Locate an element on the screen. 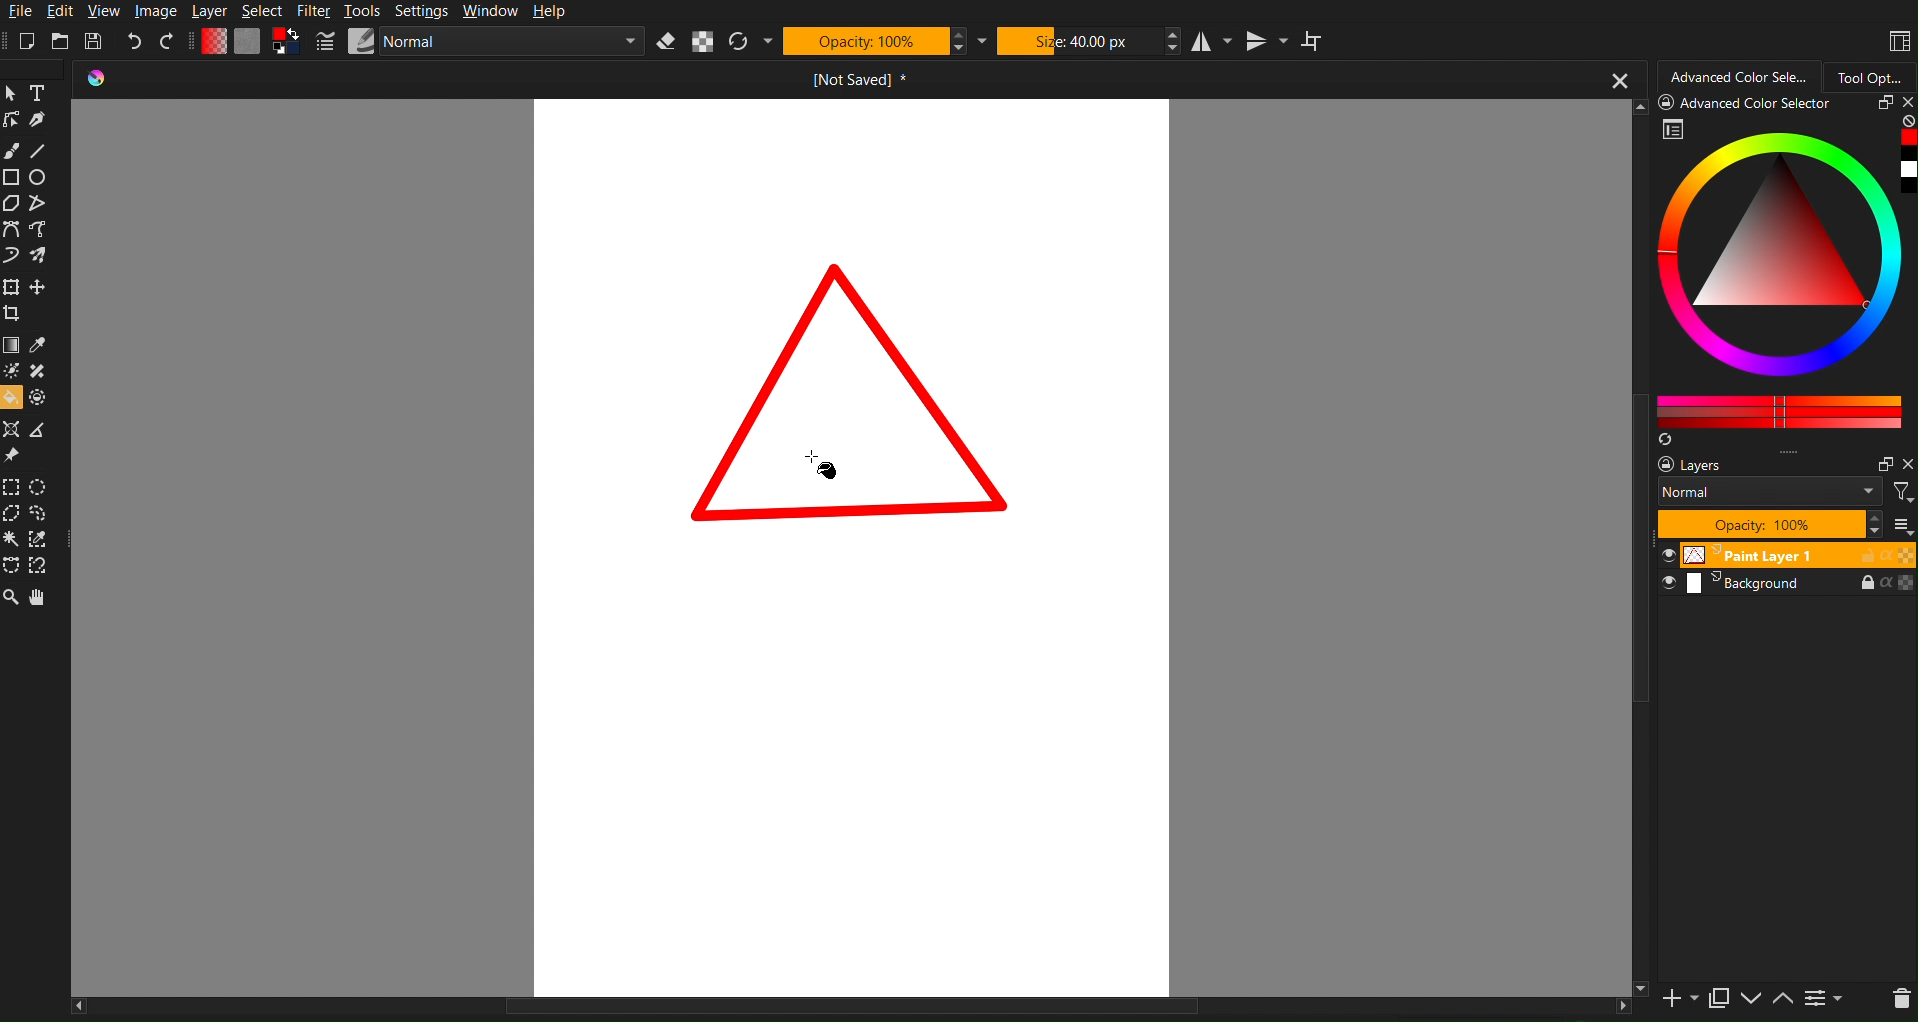  New is located at coordinates (27, 41).